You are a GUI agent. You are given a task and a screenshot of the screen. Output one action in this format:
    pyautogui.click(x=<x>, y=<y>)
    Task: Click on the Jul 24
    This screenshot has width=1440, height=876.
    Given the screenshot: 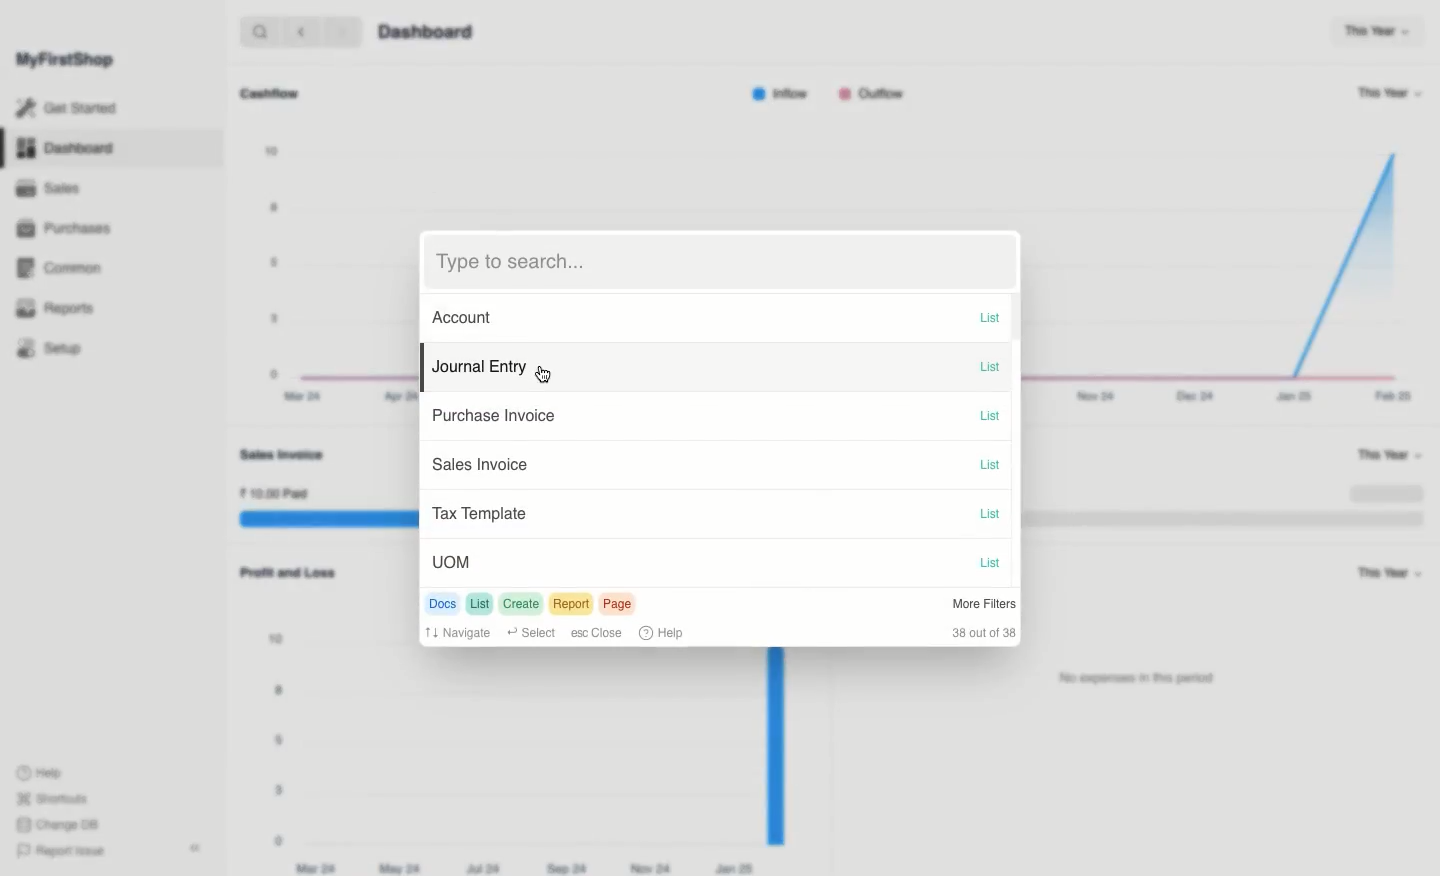 What is the action you would take?
    pyautogui.click(x=484, y=866)
    